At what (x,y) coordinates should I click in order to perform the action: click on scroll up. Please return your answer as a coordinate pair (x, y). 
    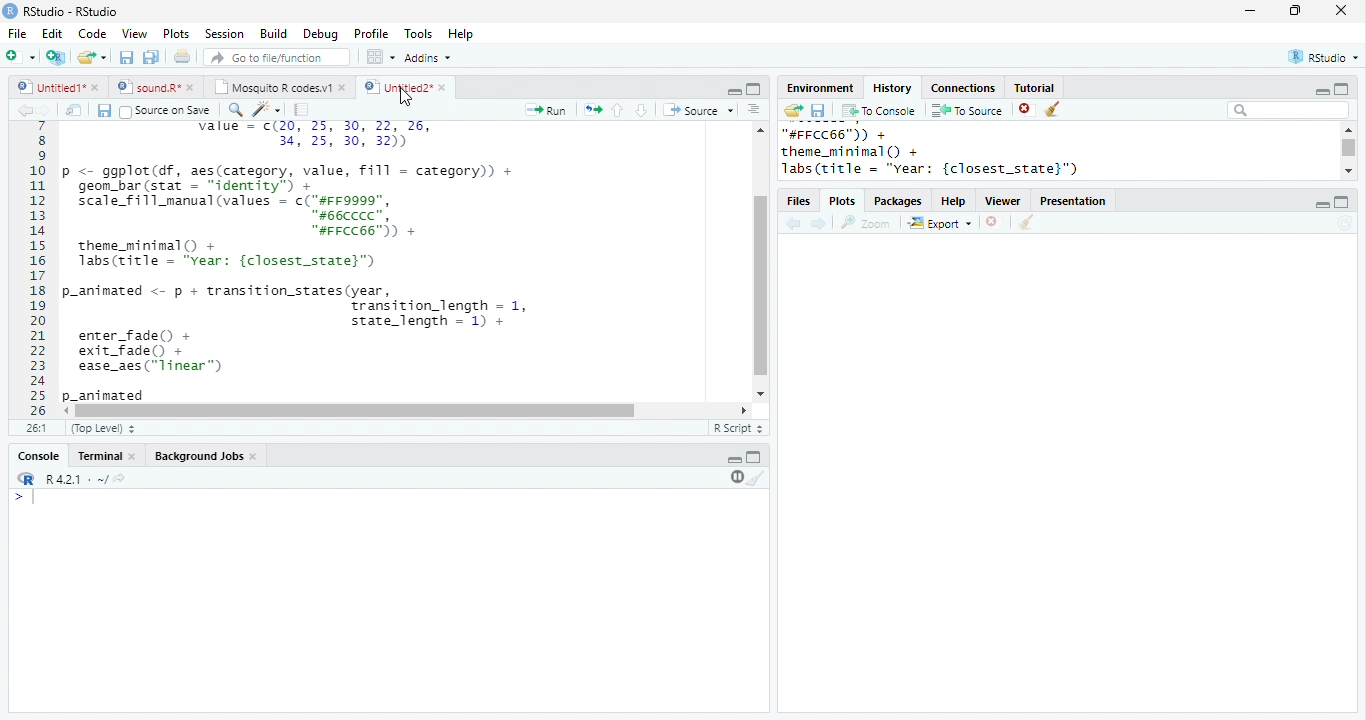
    Looking at the image, I should click on (1349, 129).